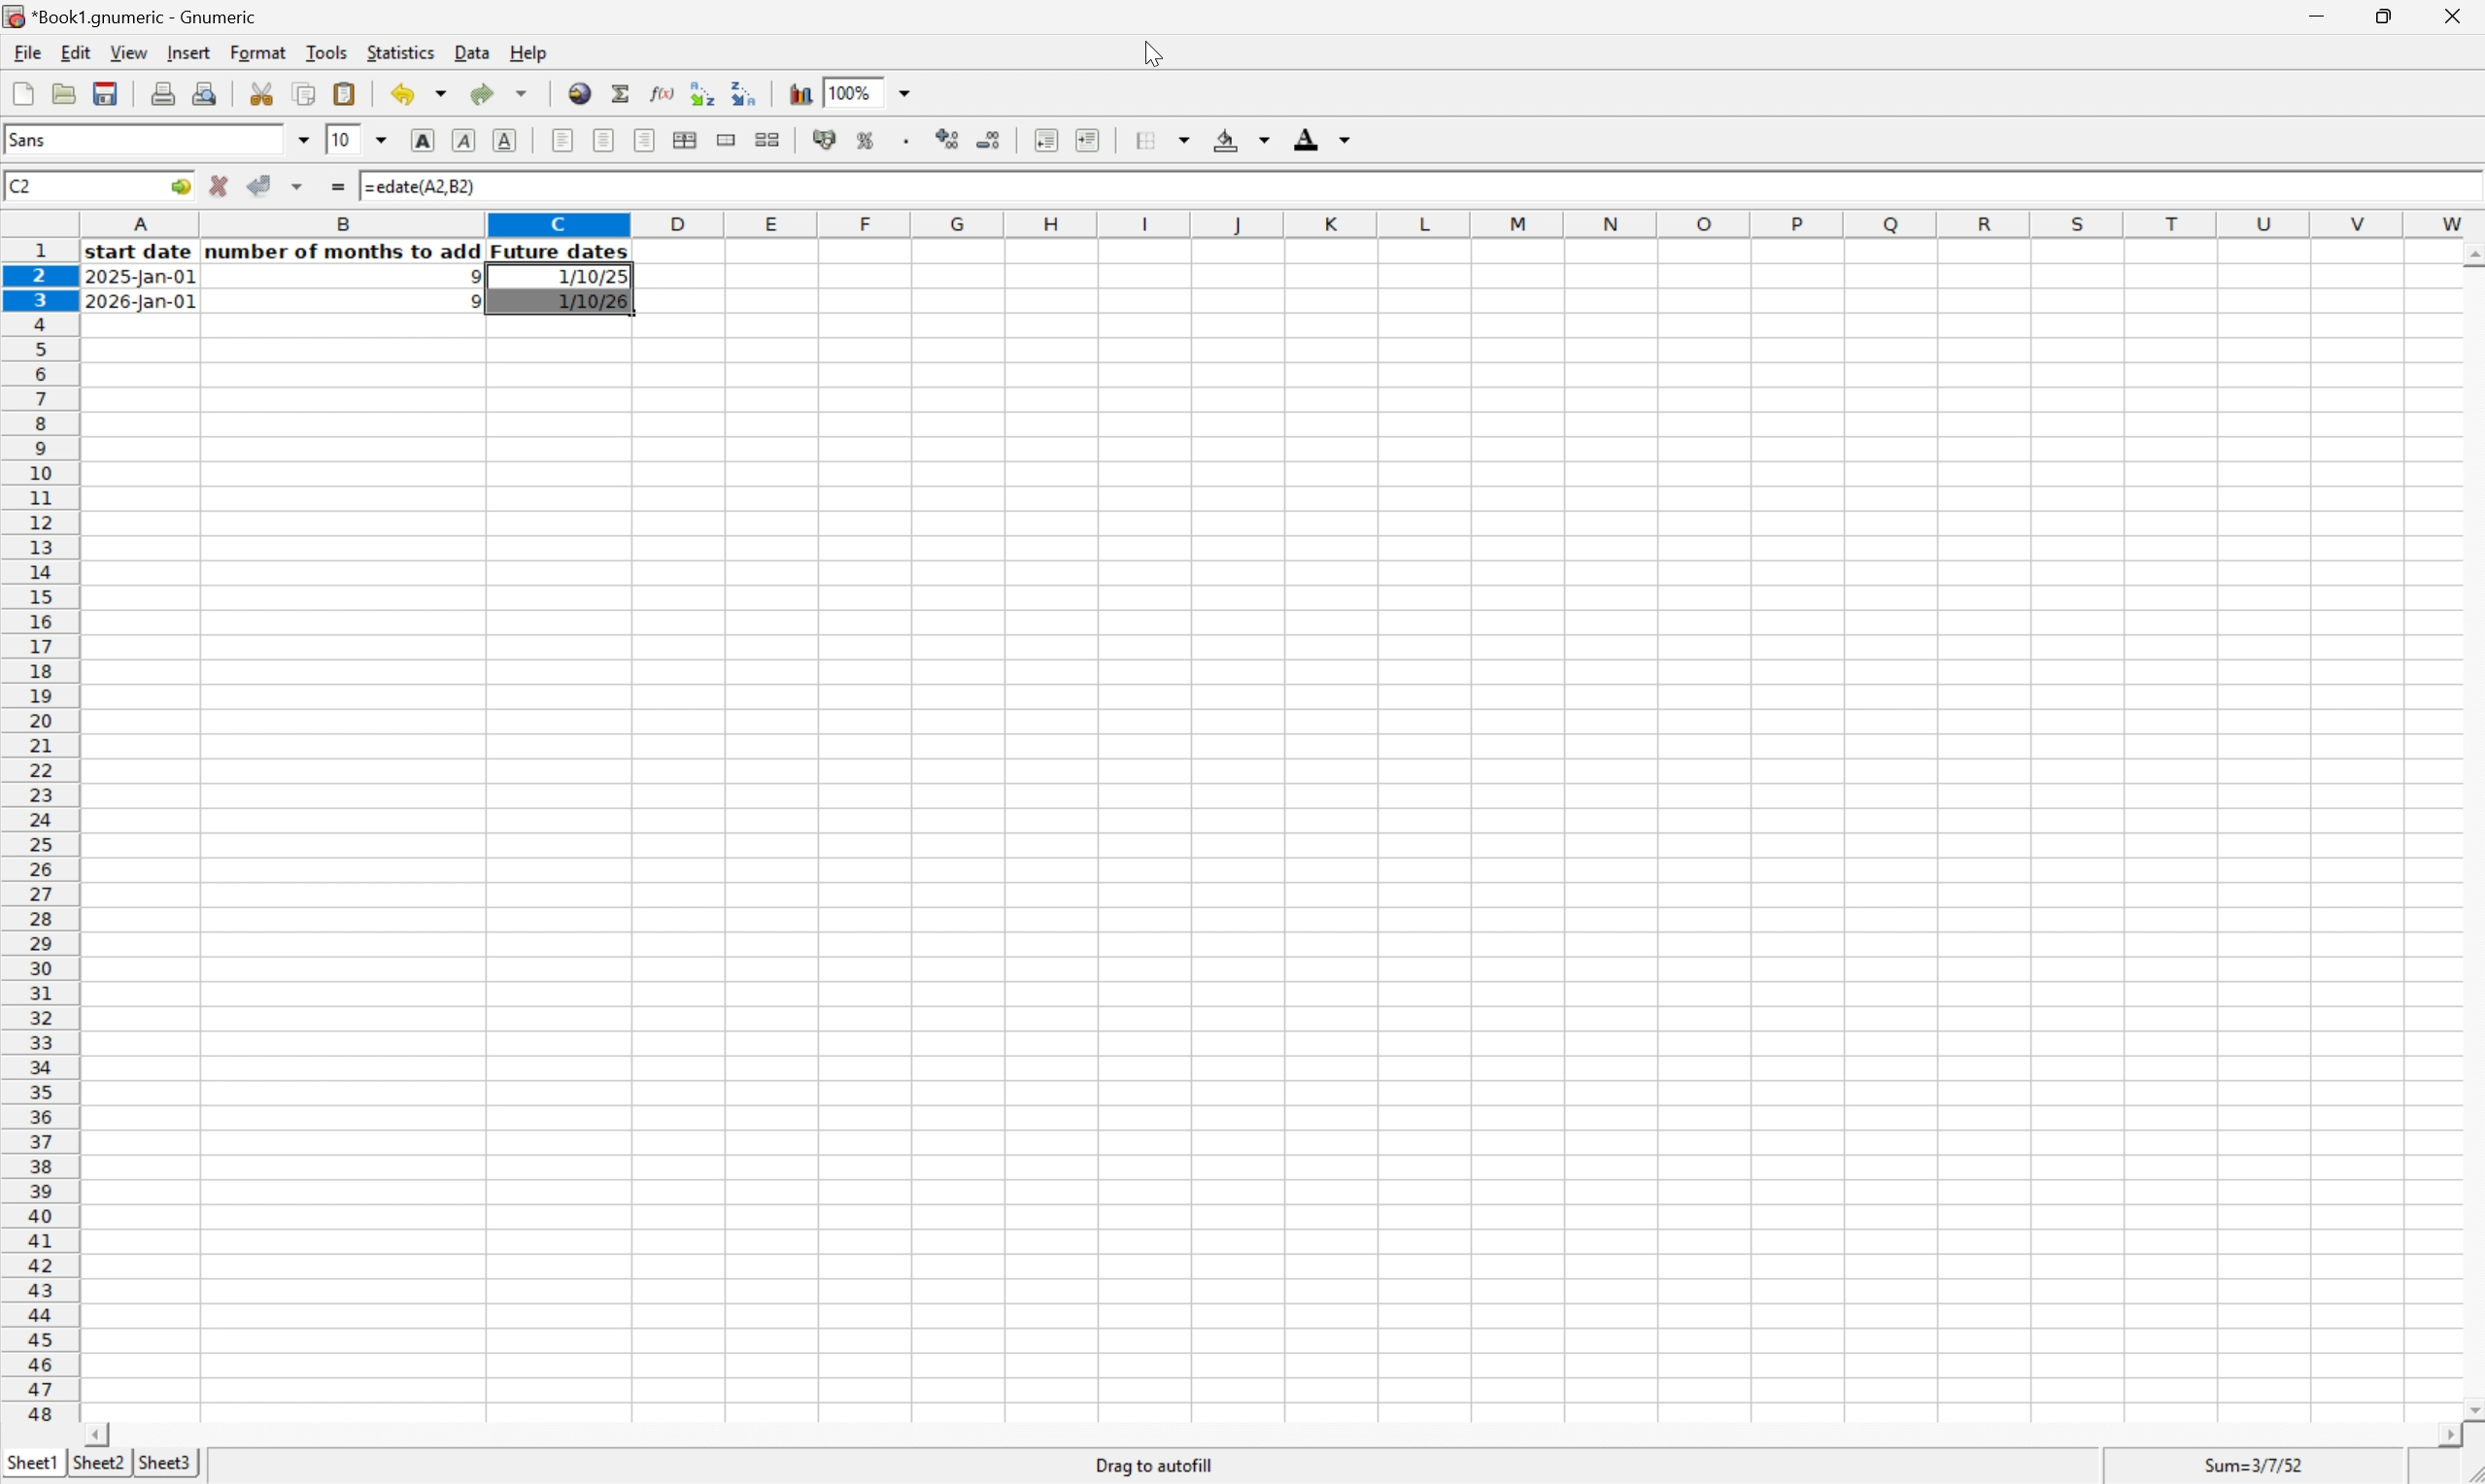 The image size is (2485, 1484). What do you see at coordinates (420, 187) in the screenshot?
I see `=edate(A2, B2)` at bounding box center [420, 187].